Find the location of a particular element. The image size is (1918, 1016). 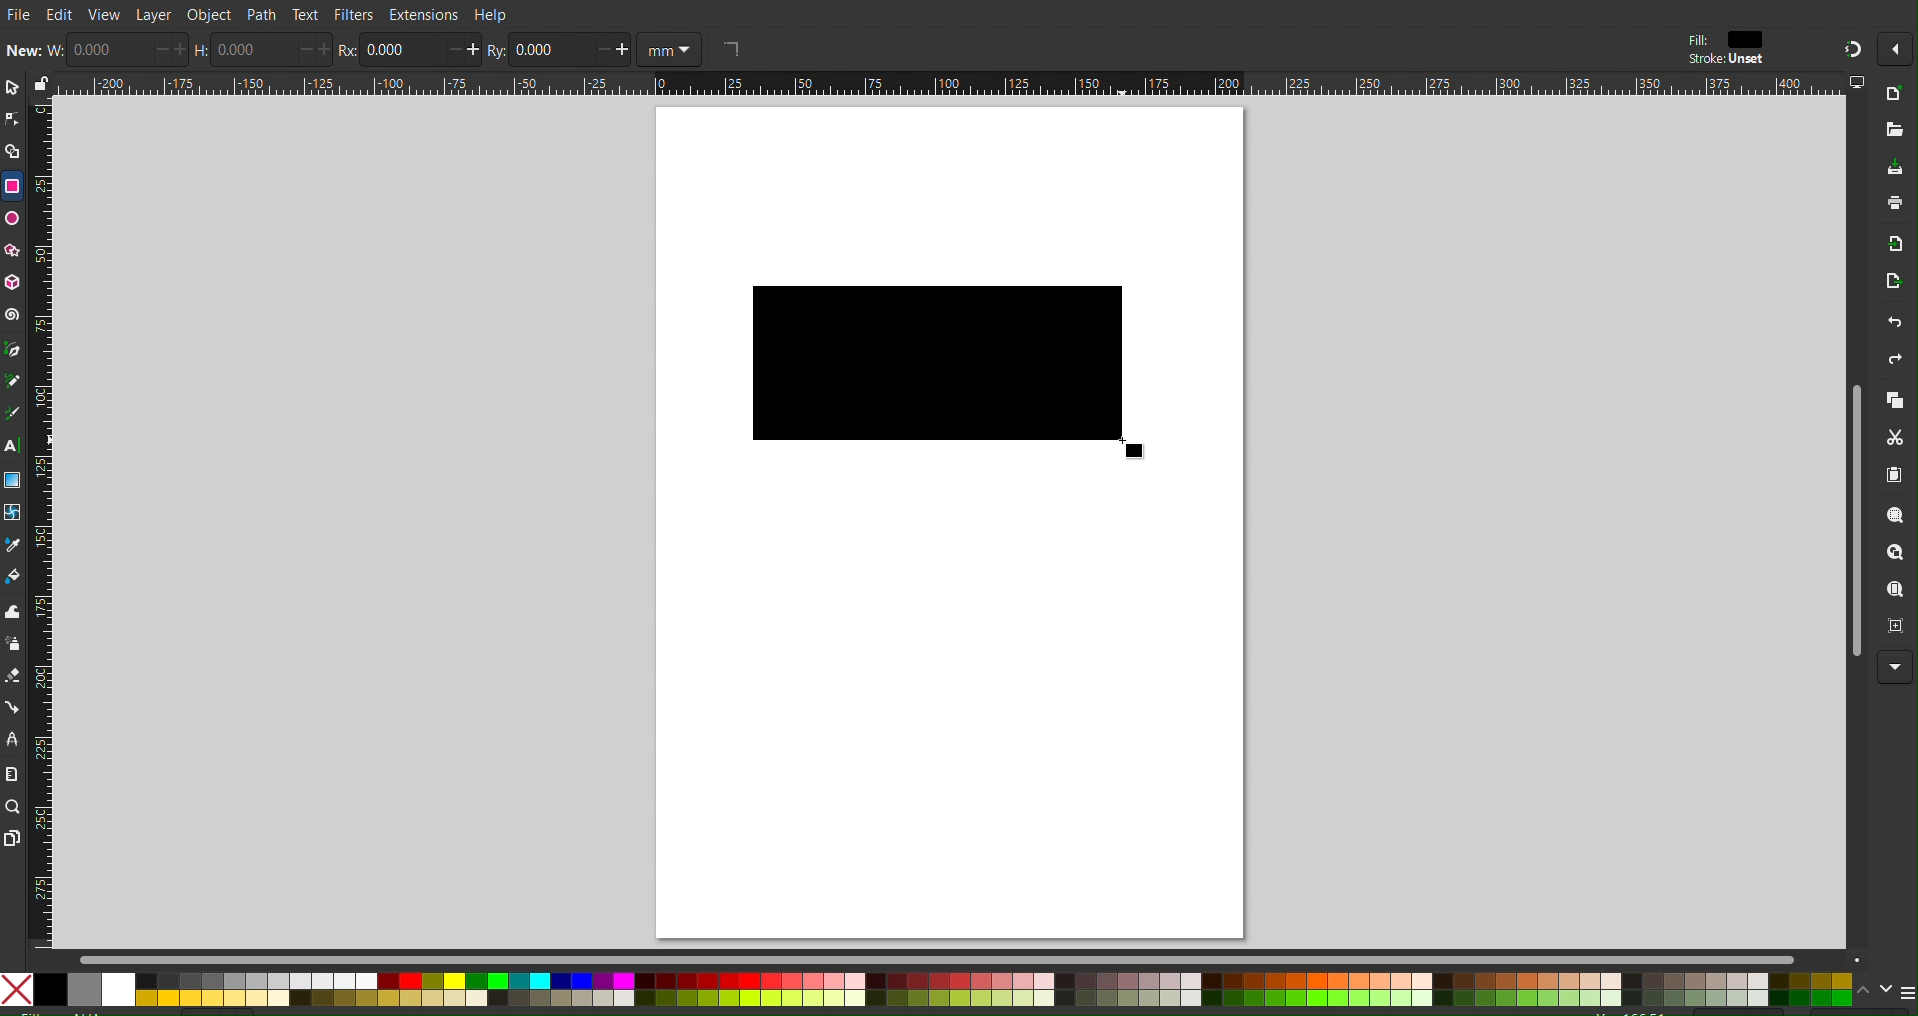

Zoom Drawing is located at coordinates (1898, 556).